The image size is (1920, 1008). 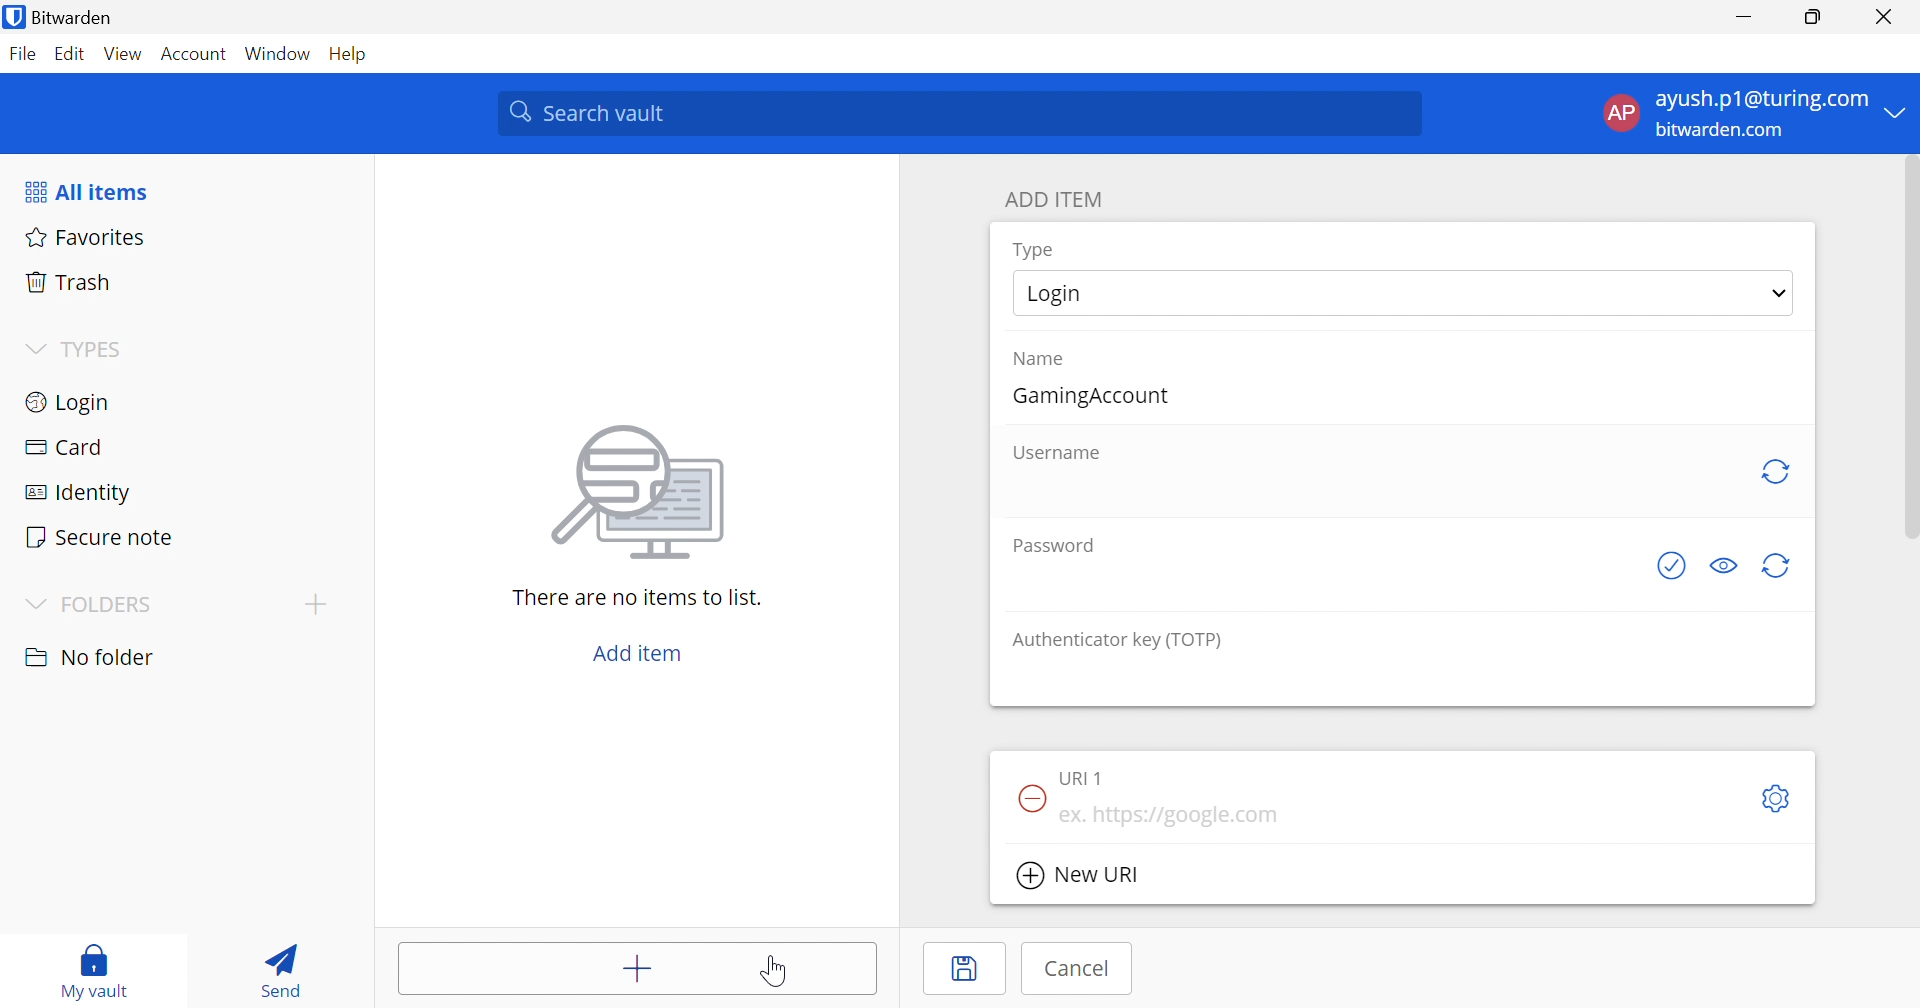 I want to click on AP, so click(x=1622, y=112).